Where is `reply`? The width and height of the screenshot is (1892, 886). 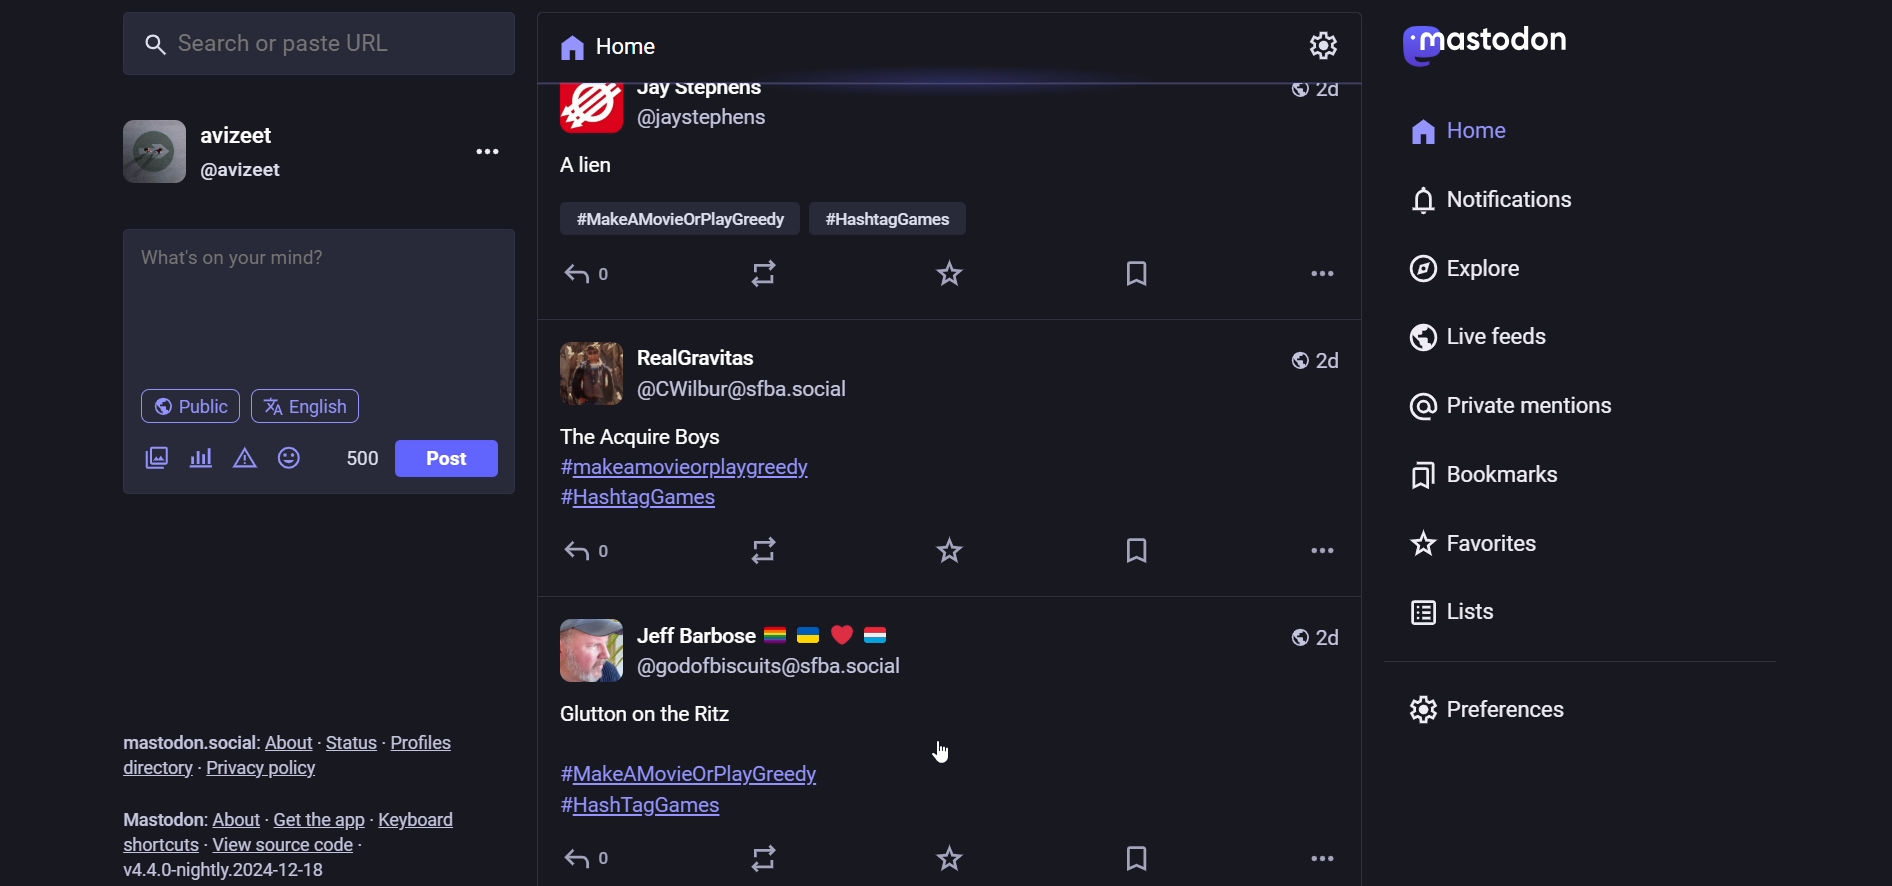
reply is located at coordinates (592, 277).